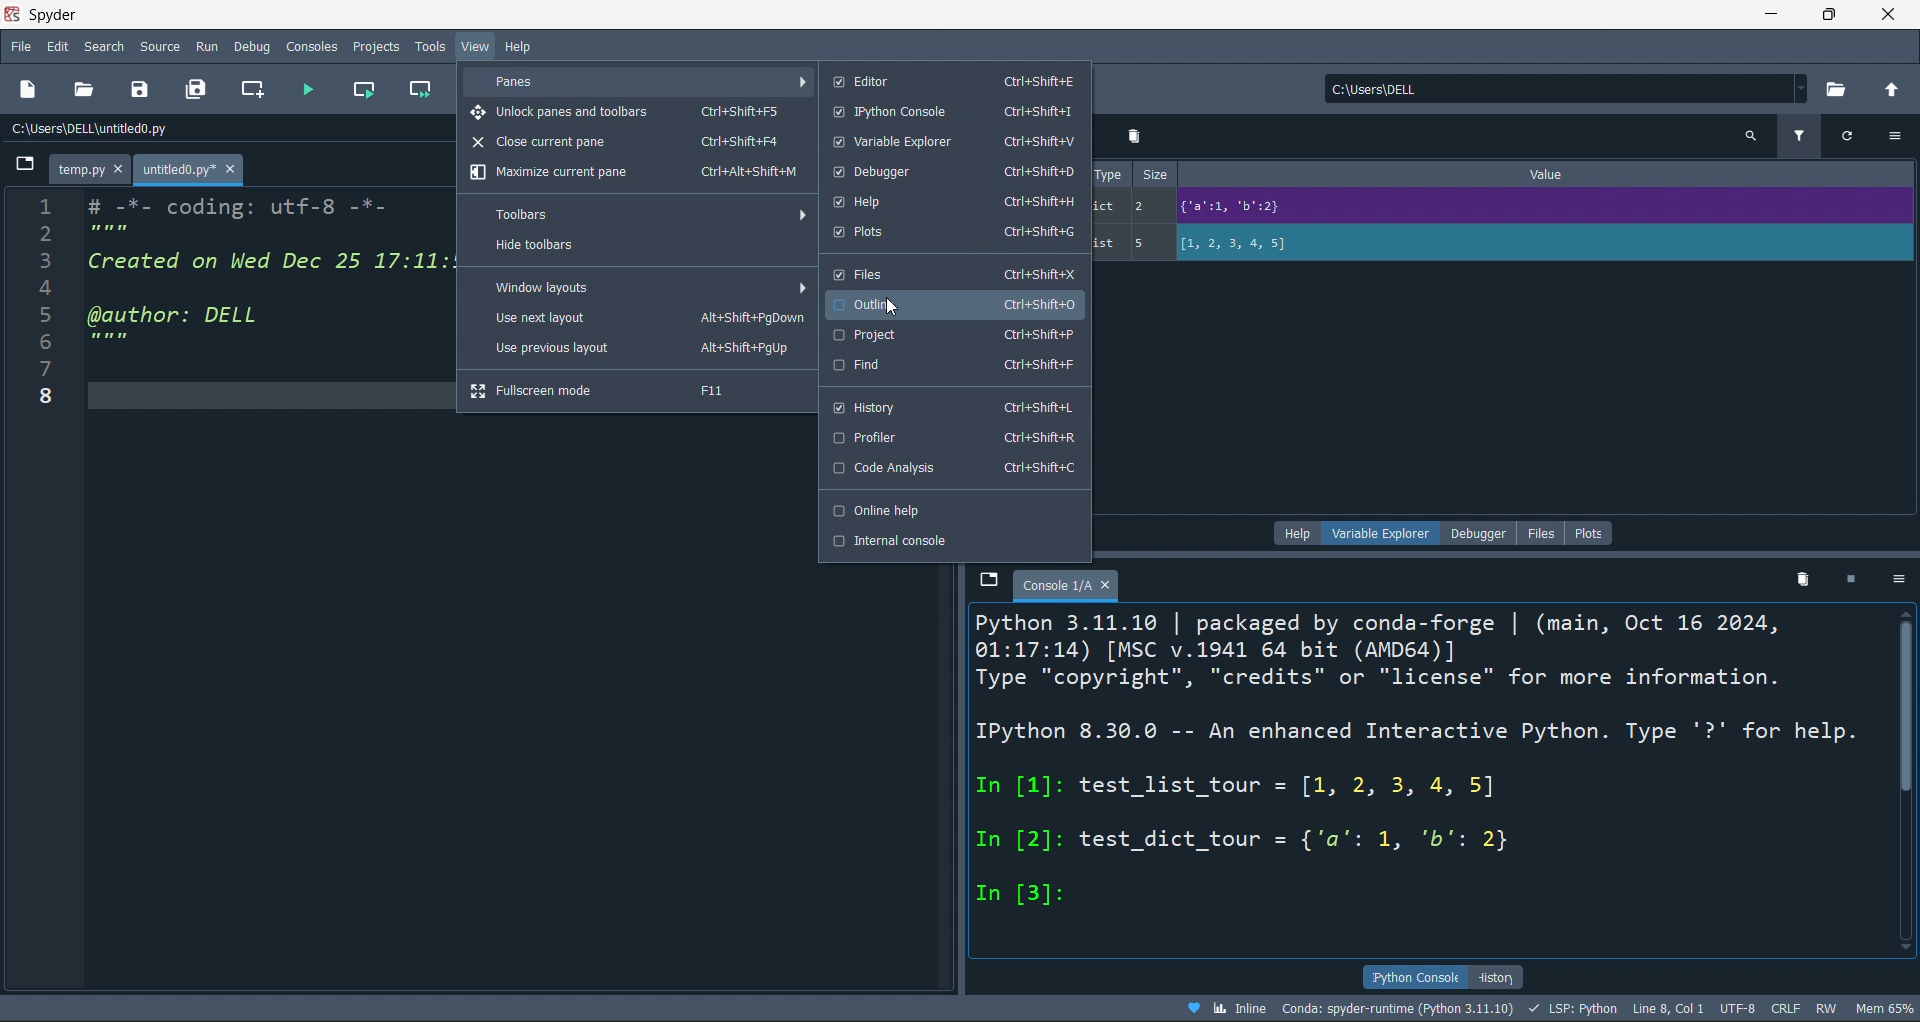 Image resolution: width=1920 pixels, height=1022 pixels. Describe the element at coordinates (524, 45) in the screenshot. I see `help` at that location.